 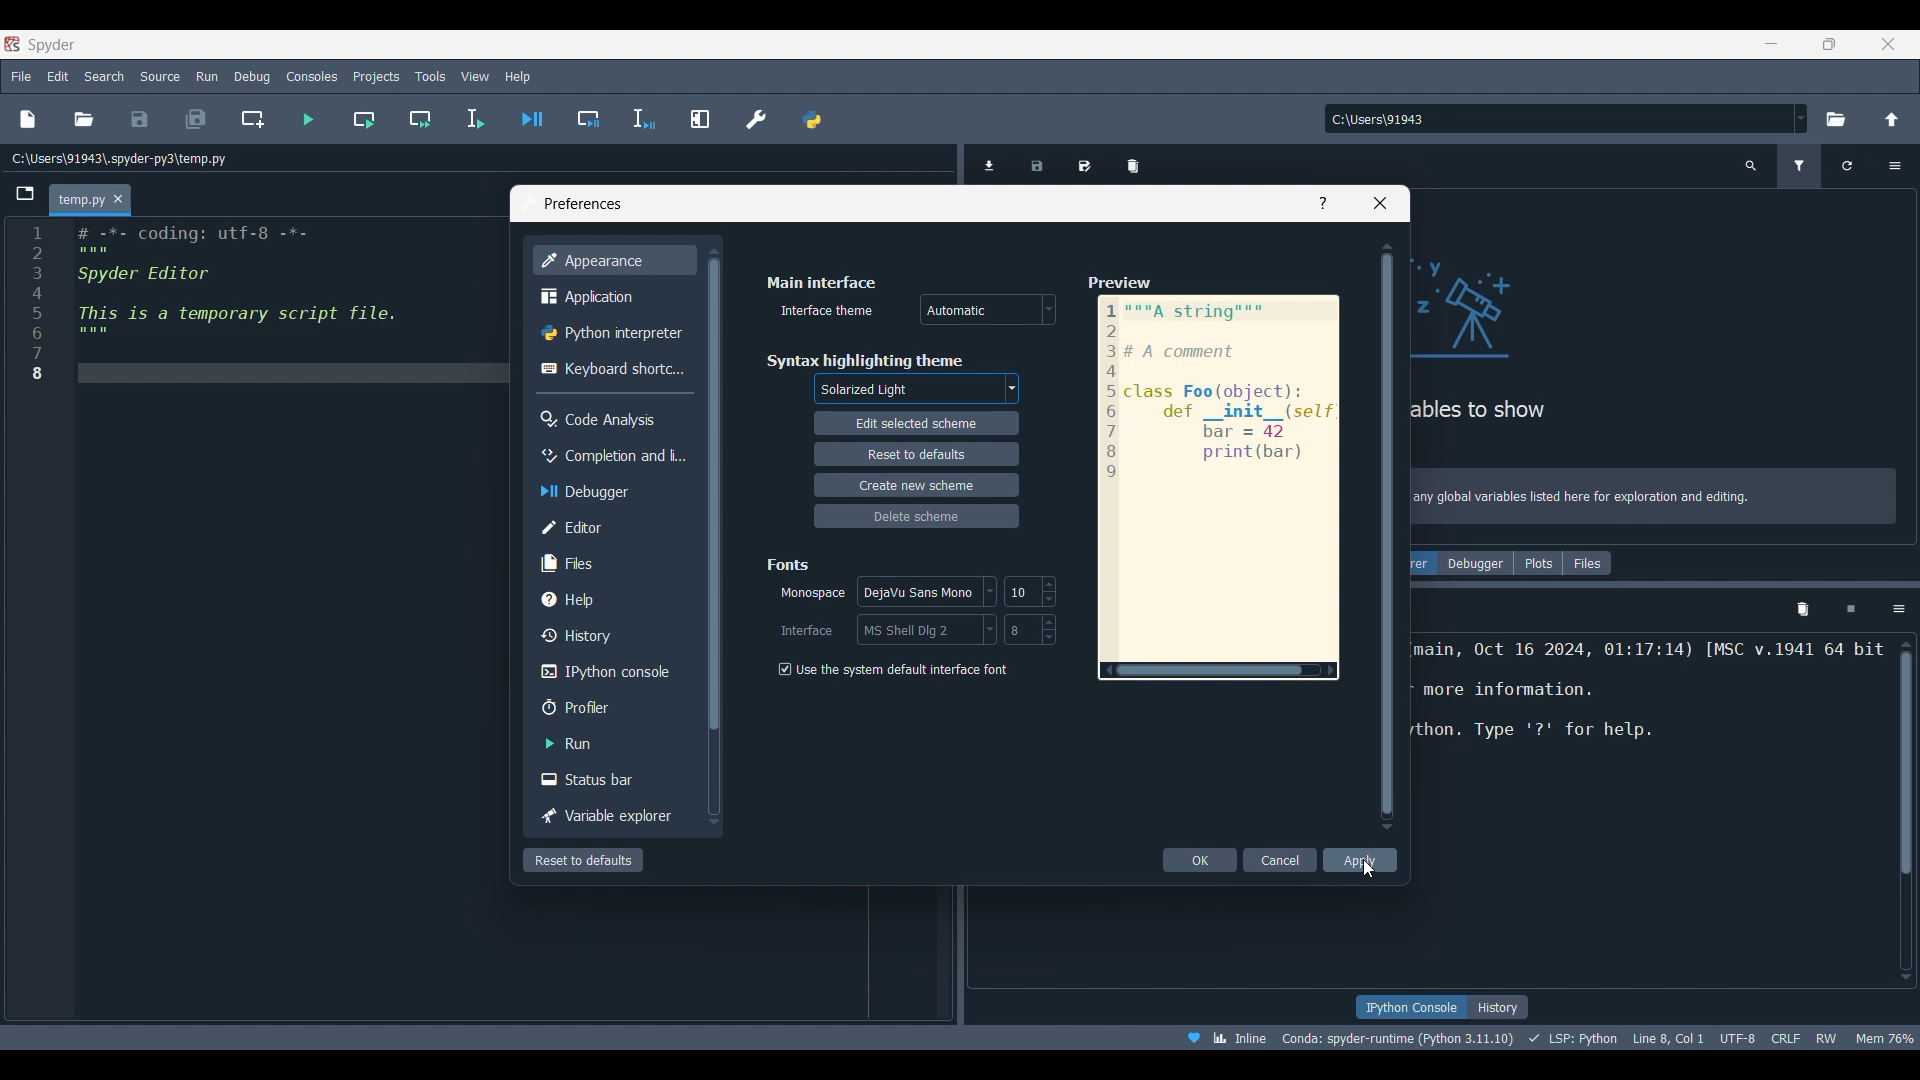 I want to click on Indicates interface theme, so click(x=828, y=310).